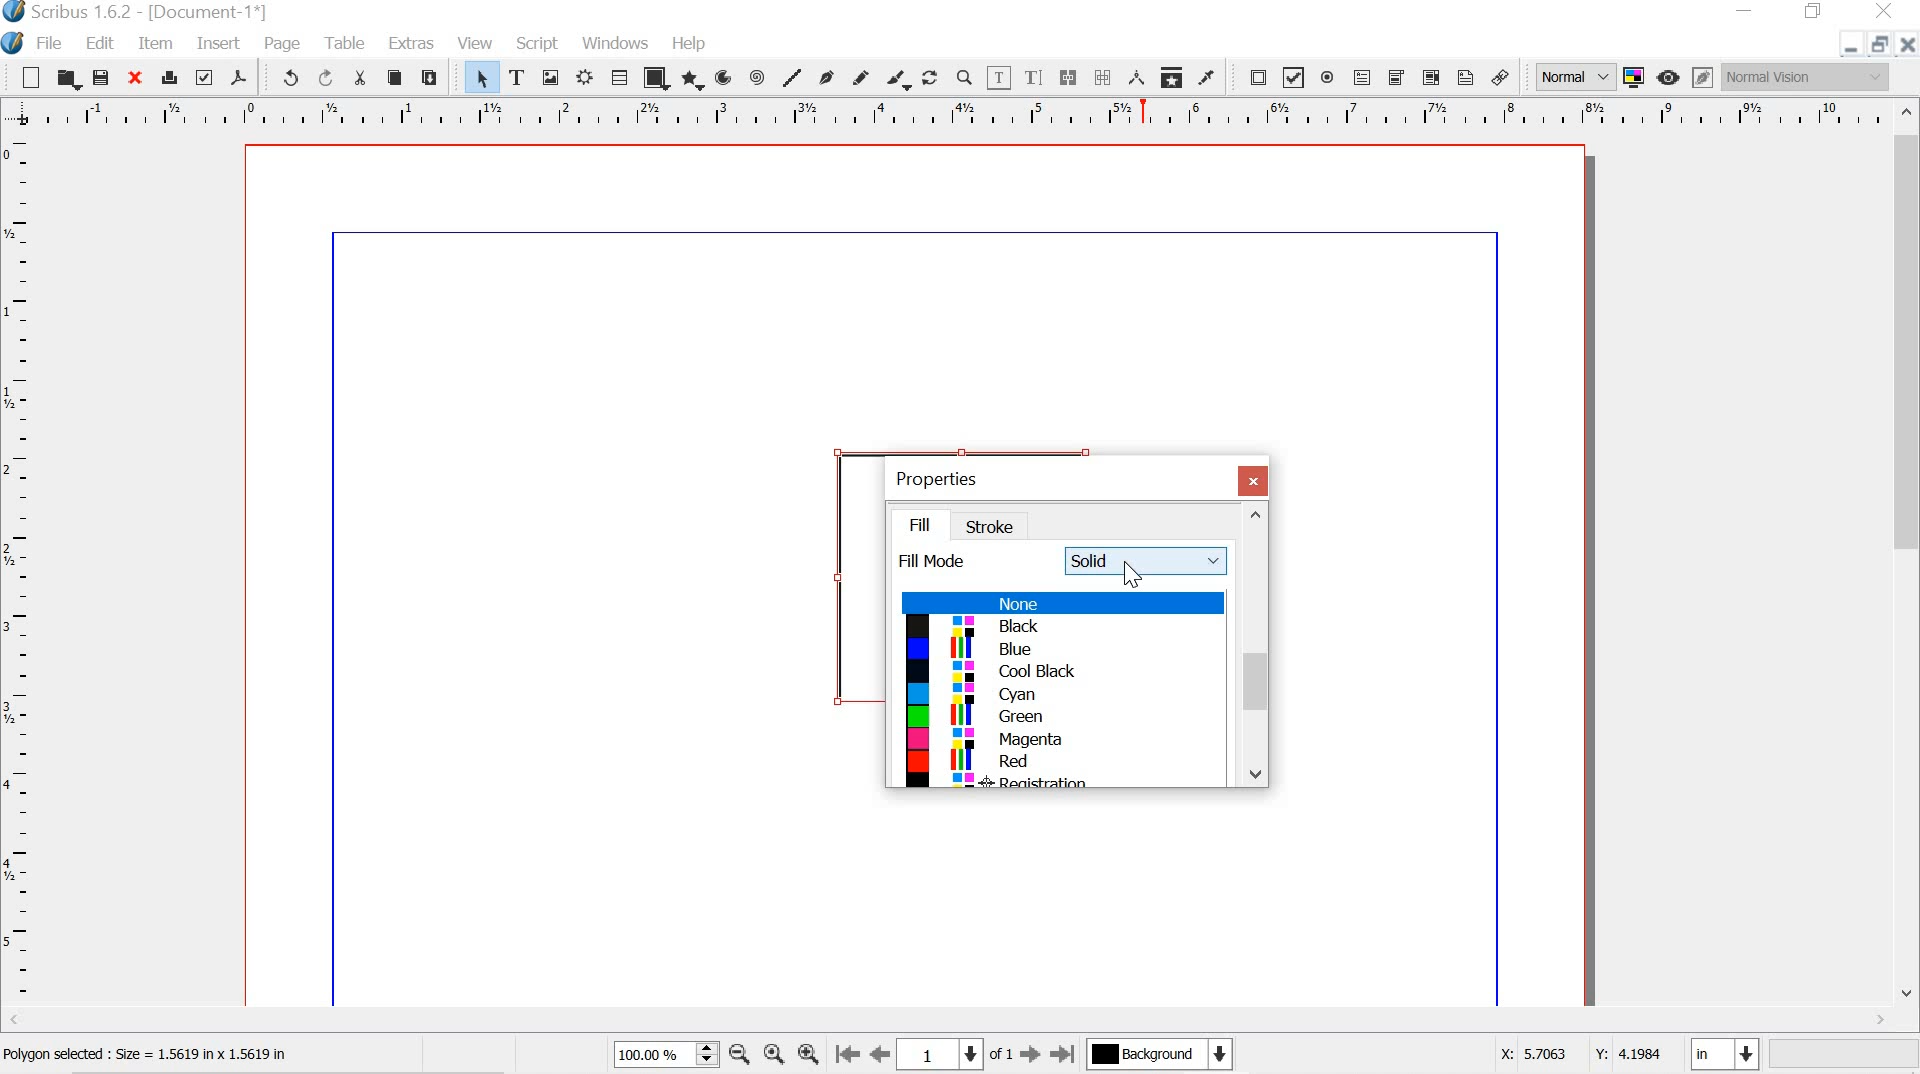 The image size is (1920, 1074). Describe the element at coordinates (1255, 646) in the screenshot. I see `scrollbar` at that location.